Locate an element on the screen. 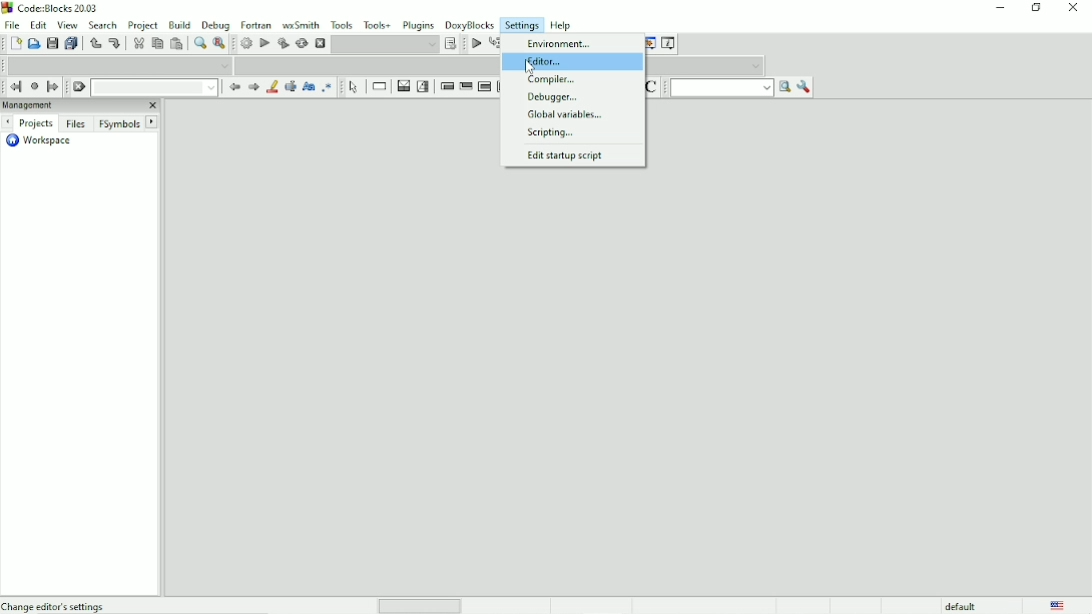 This screenshot has height=614, width=1092. View is located at coordinates (69, 24).